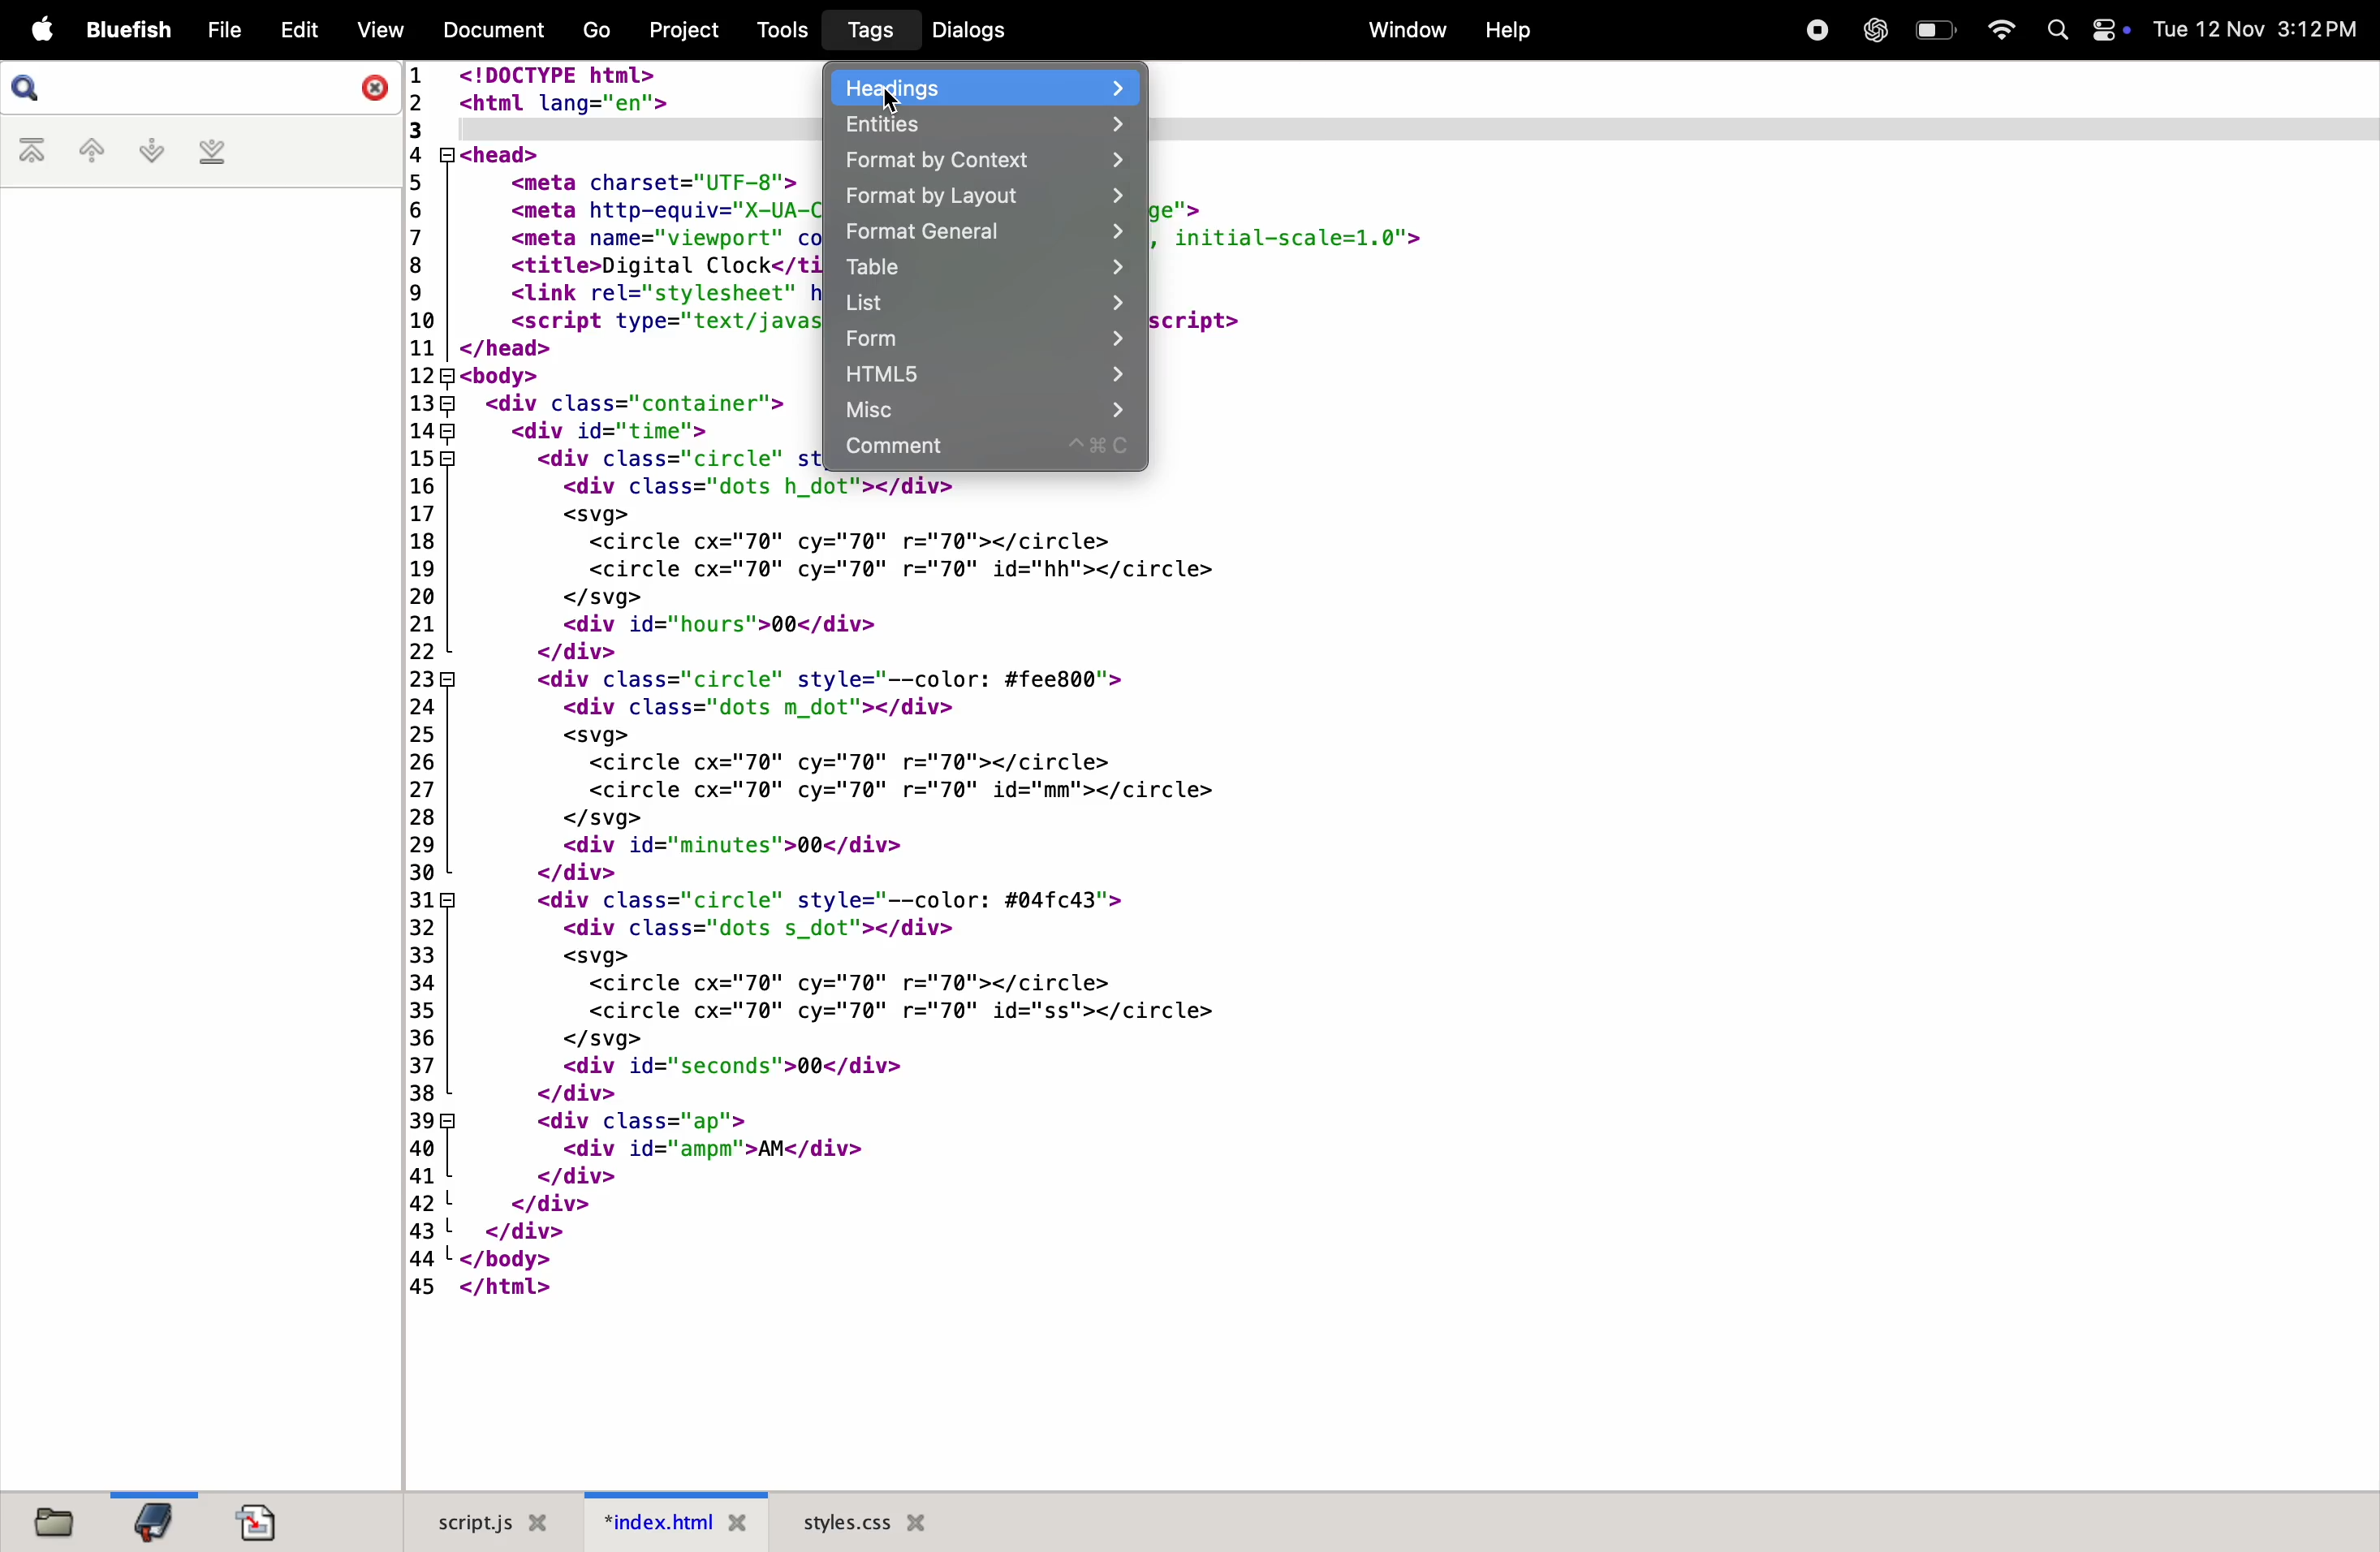 Image resolution: width=2380 pixels, height=1552 pixels. I want to click on search , so click(204, 88).